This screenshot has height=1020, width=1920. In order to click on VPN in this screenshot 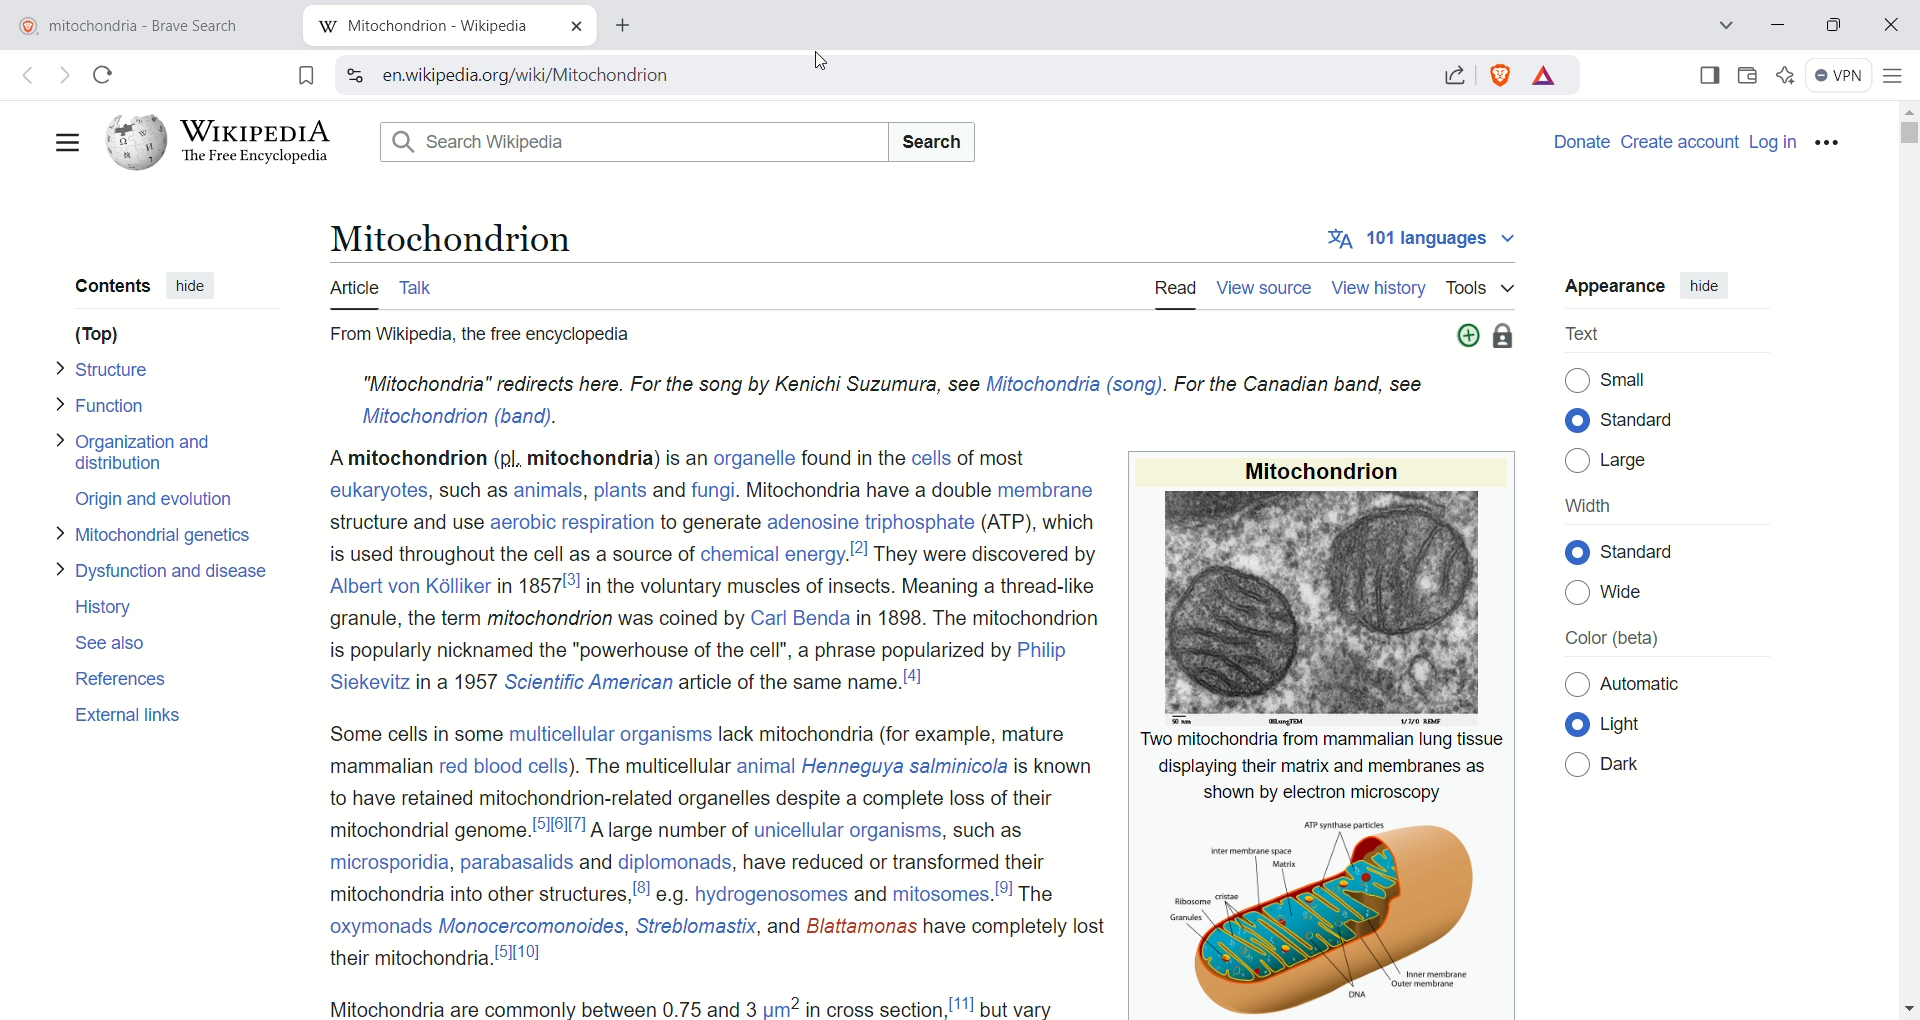, I will do `click(1839, 76)`.